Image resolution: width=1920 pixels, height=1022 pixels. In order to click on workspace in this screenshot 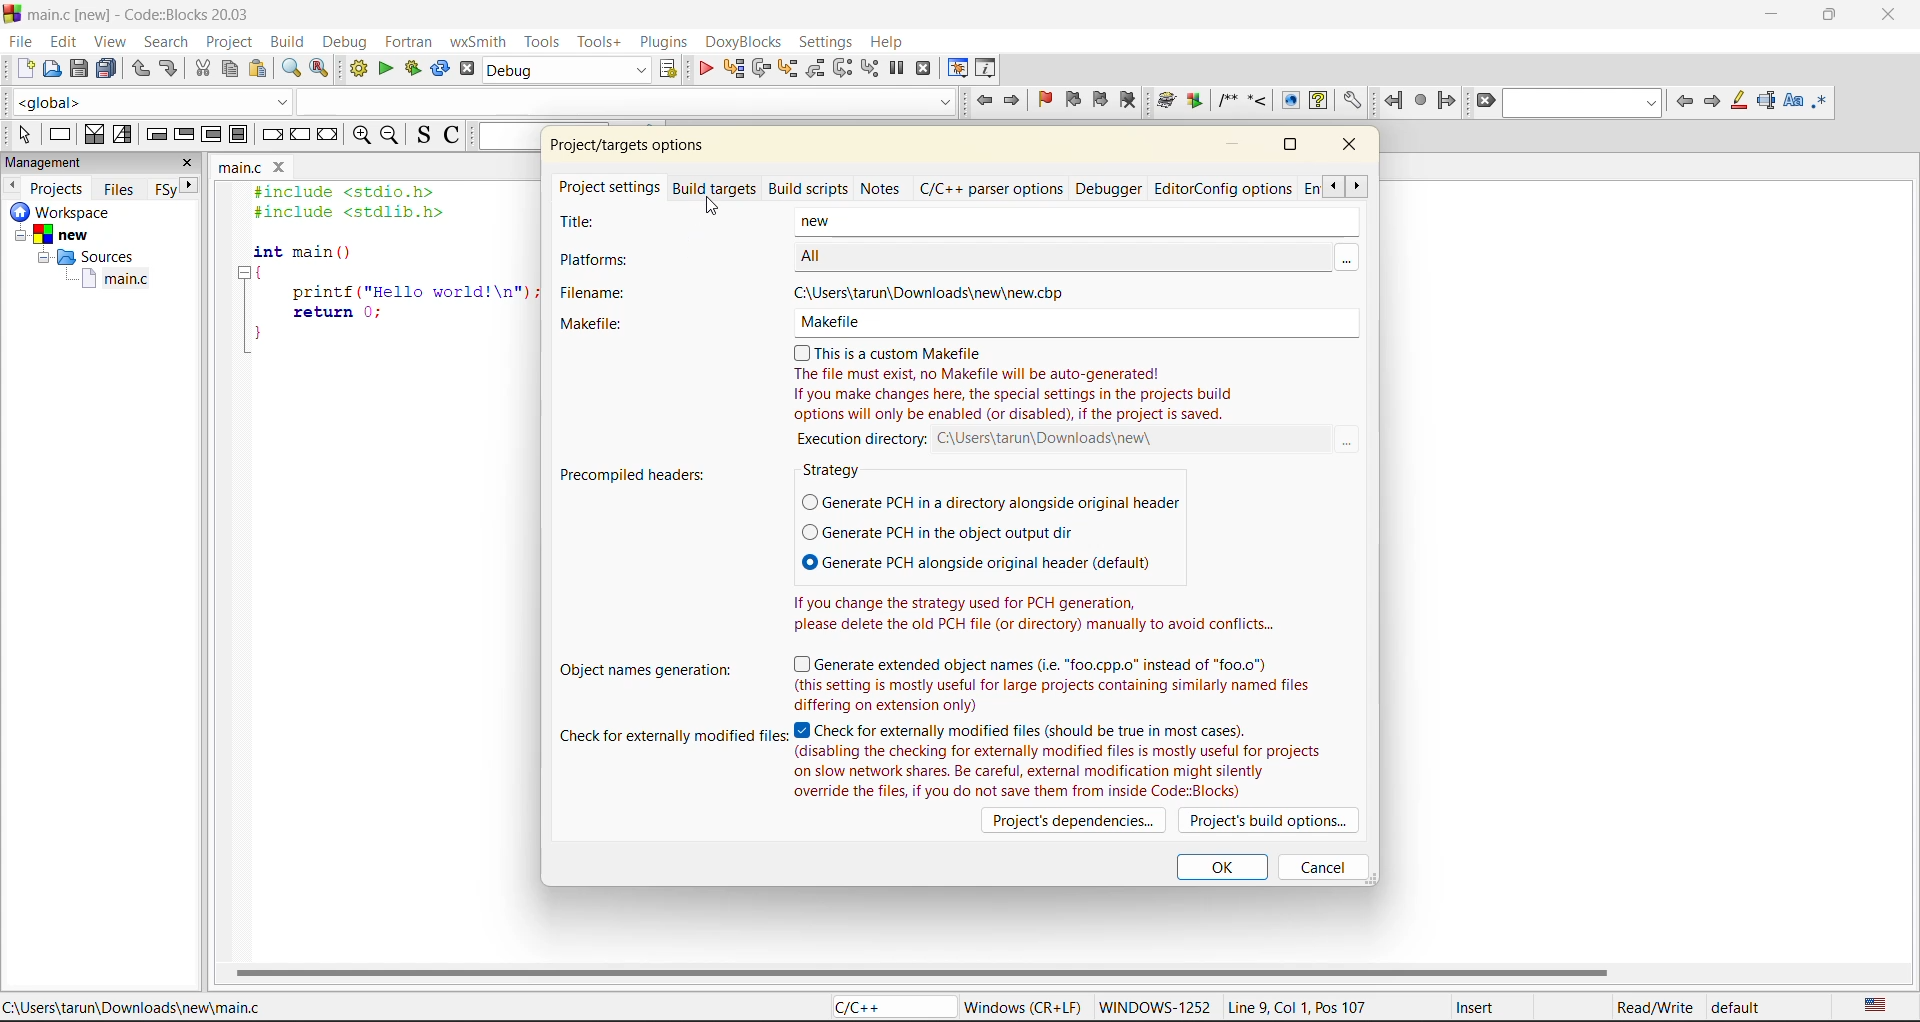, I will do `click(84, 212)`.